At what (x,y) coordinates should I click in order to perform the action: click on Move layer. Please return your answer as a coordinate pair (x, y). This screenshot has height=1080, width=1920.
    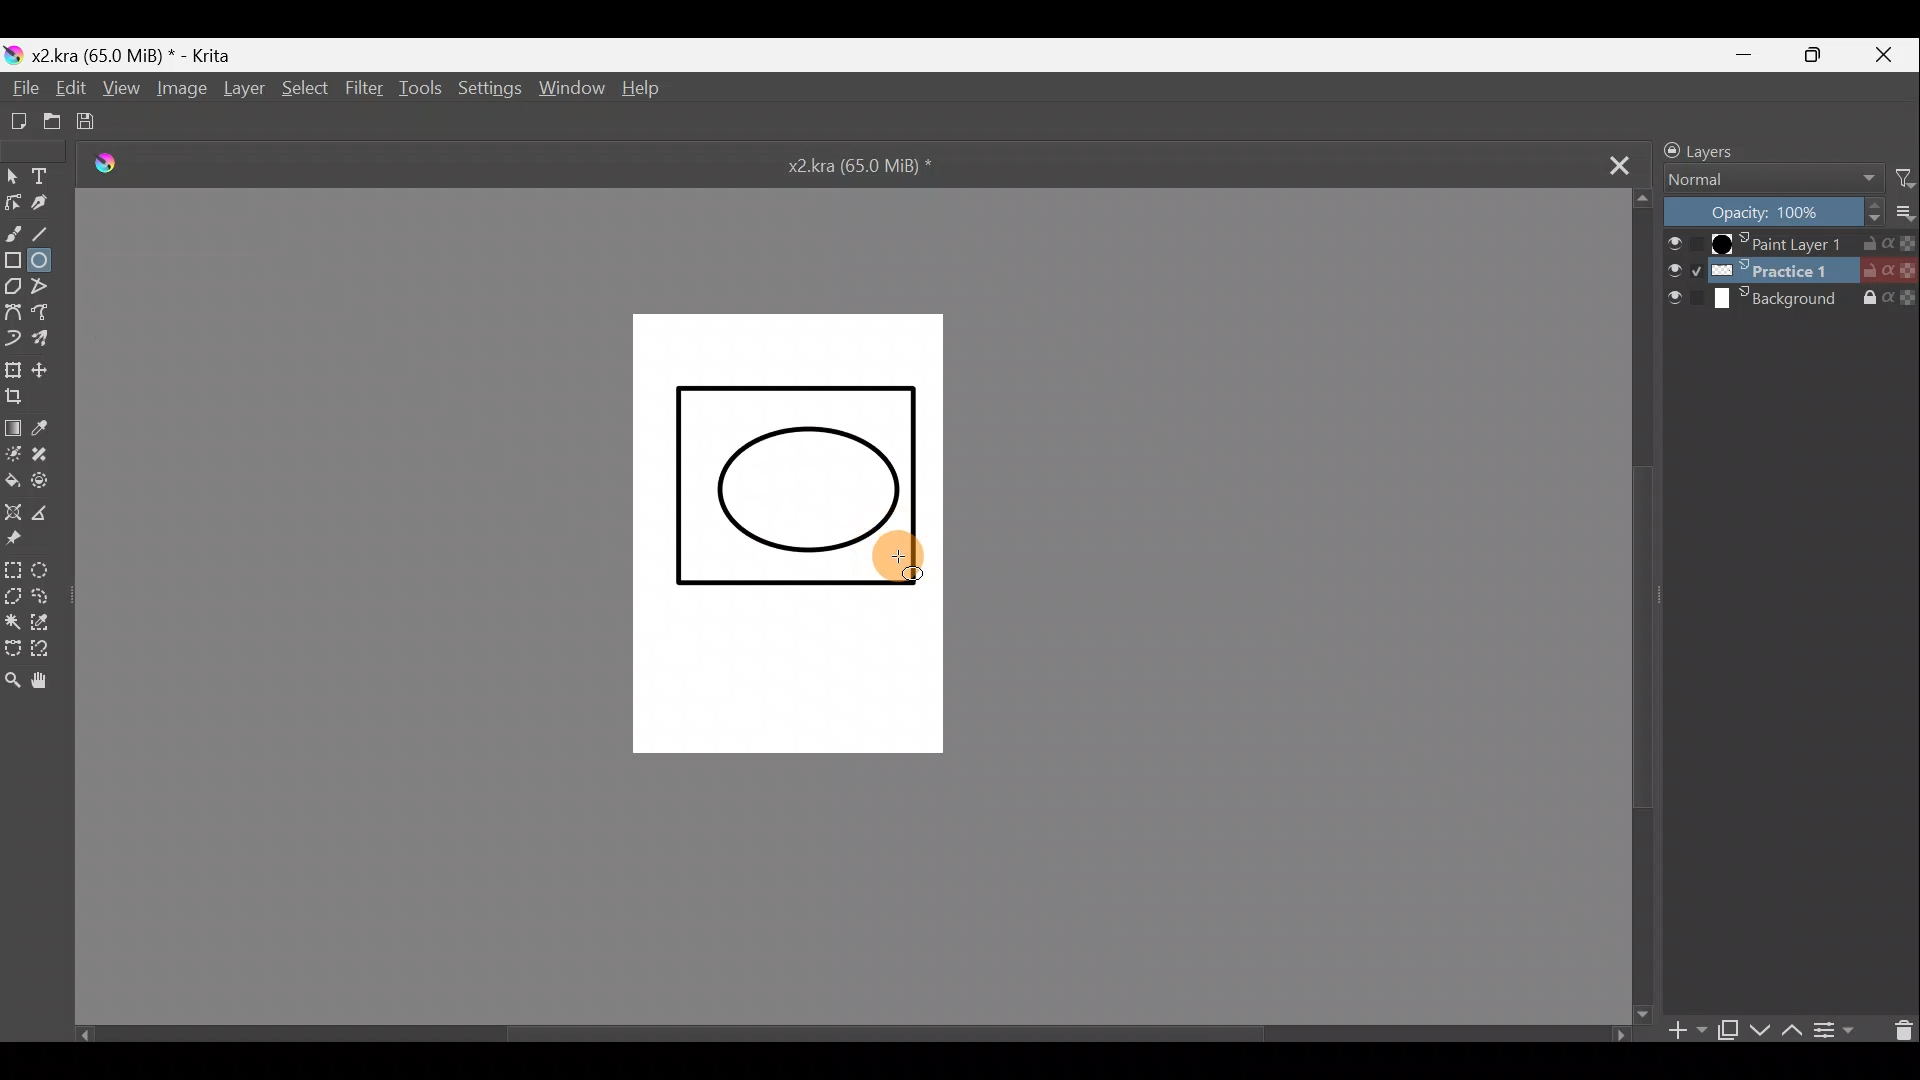
    Looking at the image, I should click on (50, 370).